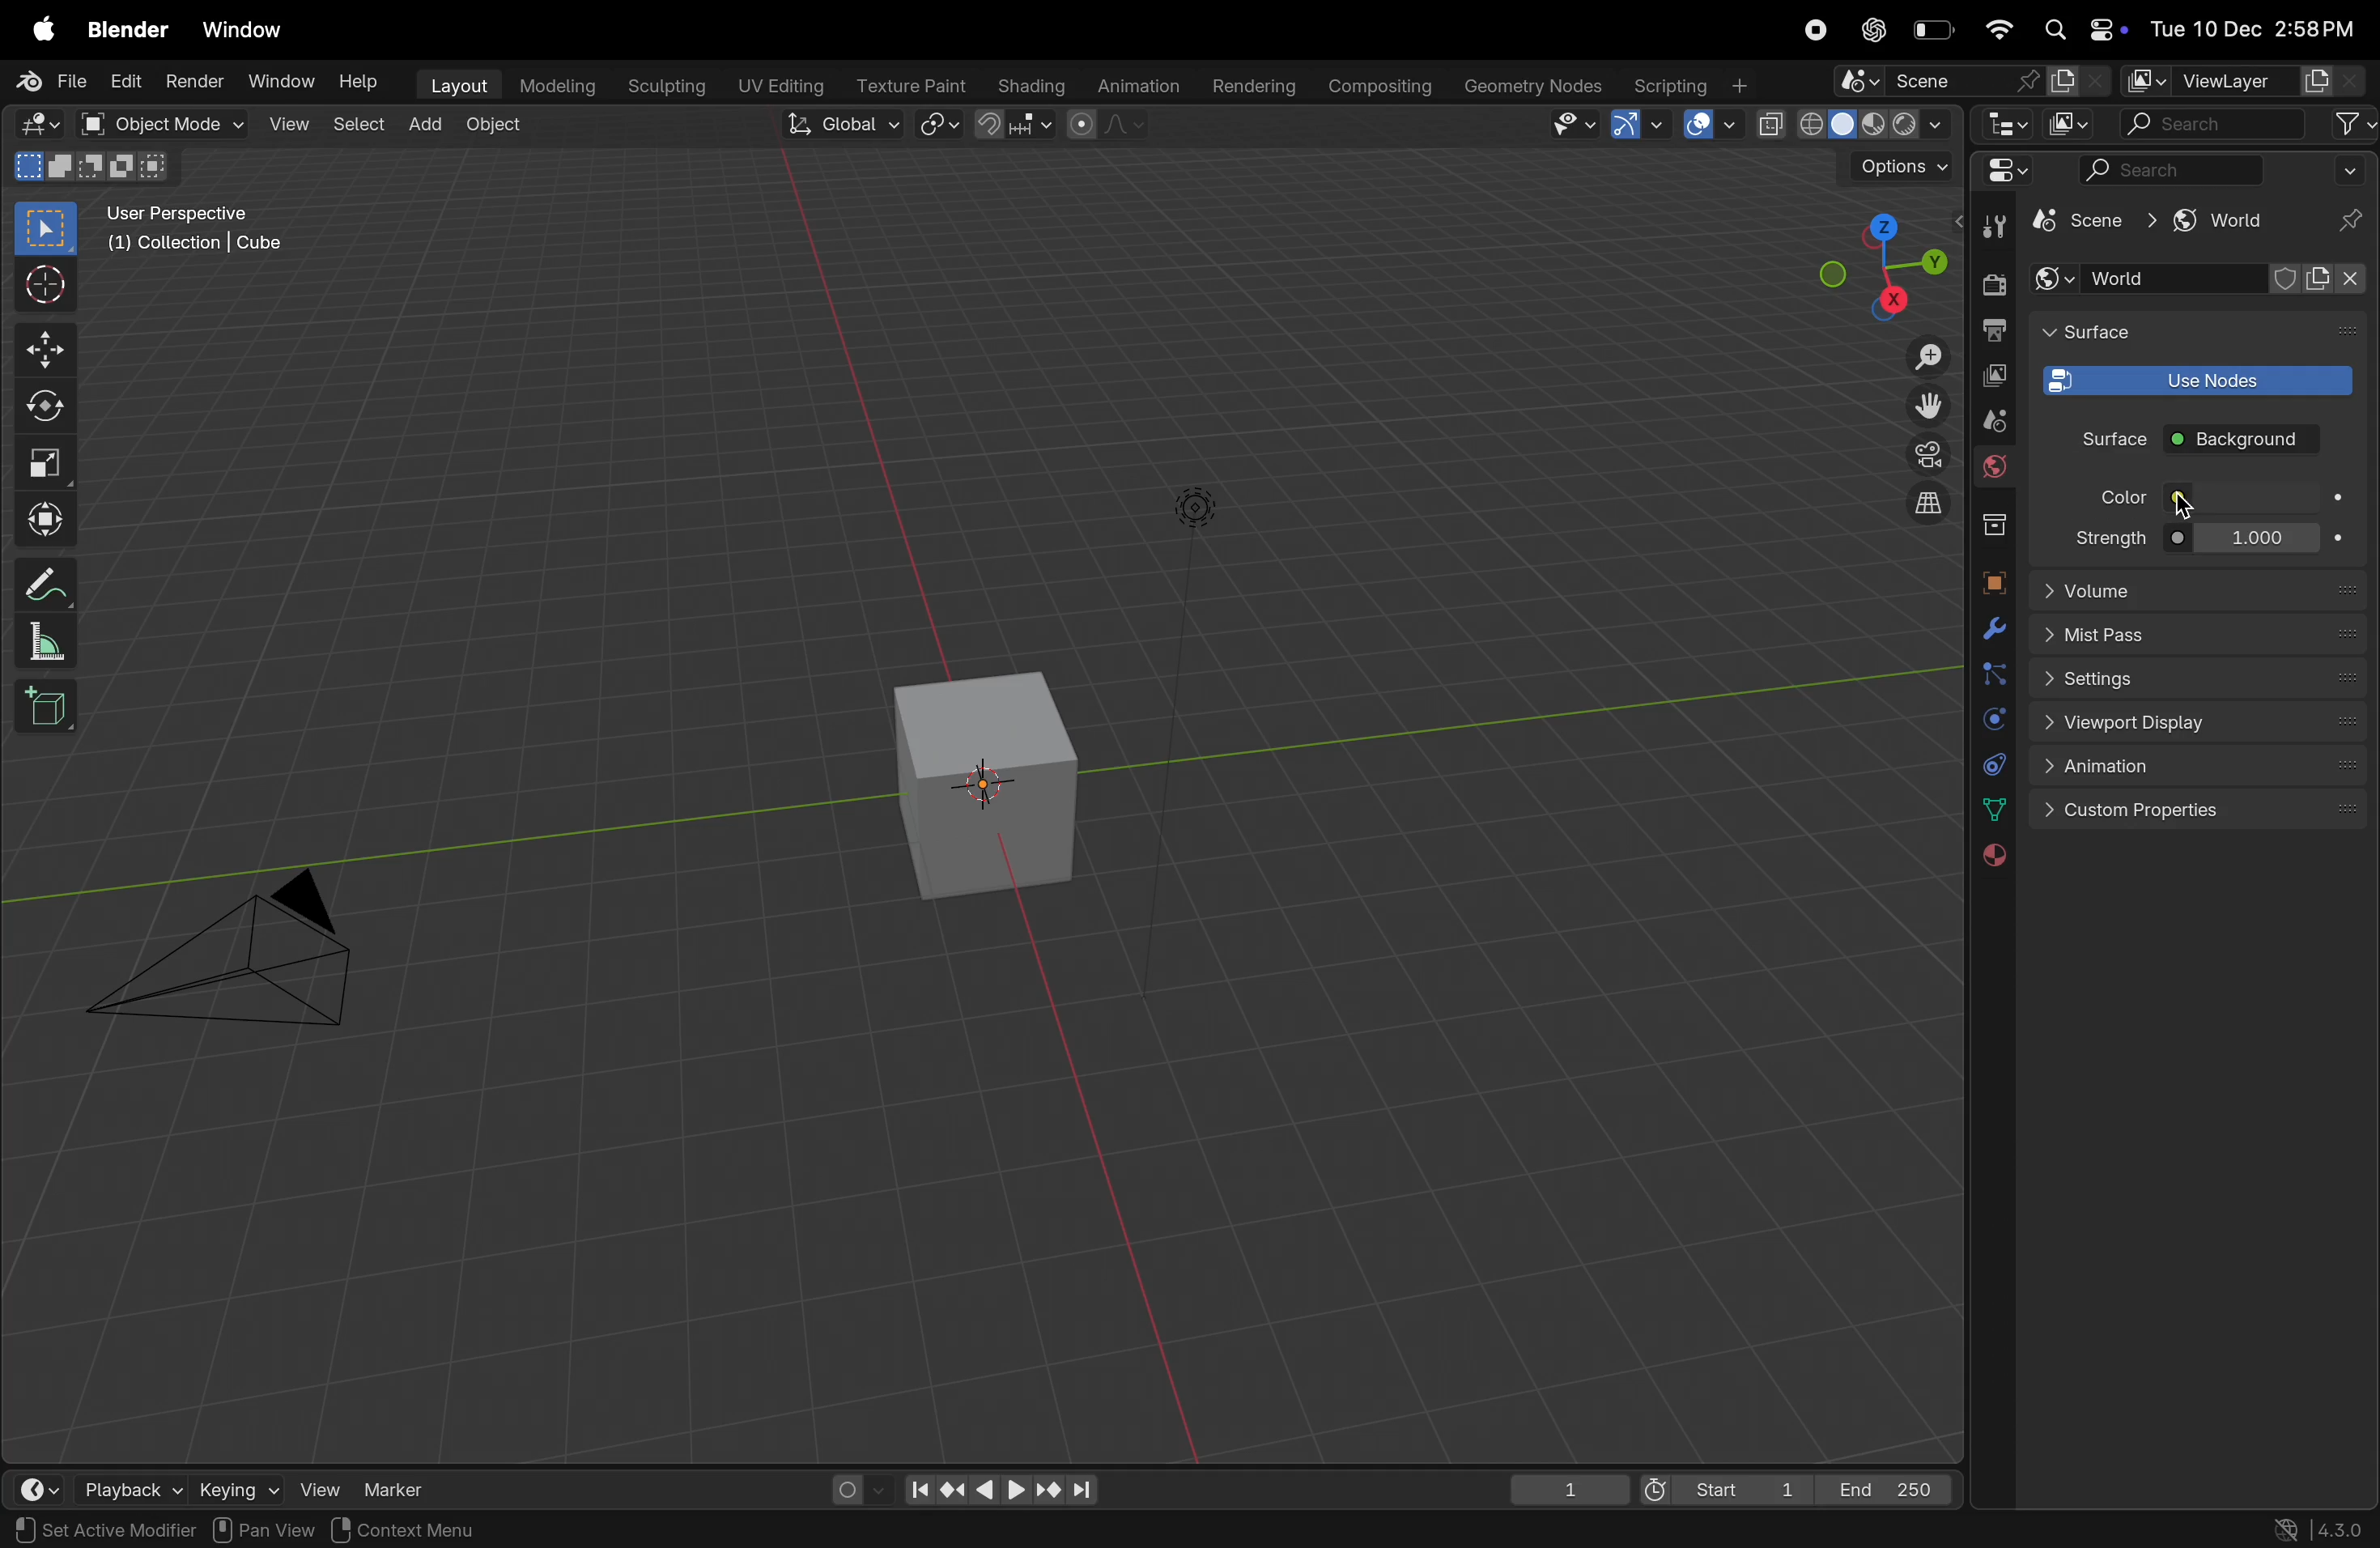 The image size is (2380, 1548). Describe the element at coordinates (1851, 126) in the screenshot. I see `view shading` at that location.